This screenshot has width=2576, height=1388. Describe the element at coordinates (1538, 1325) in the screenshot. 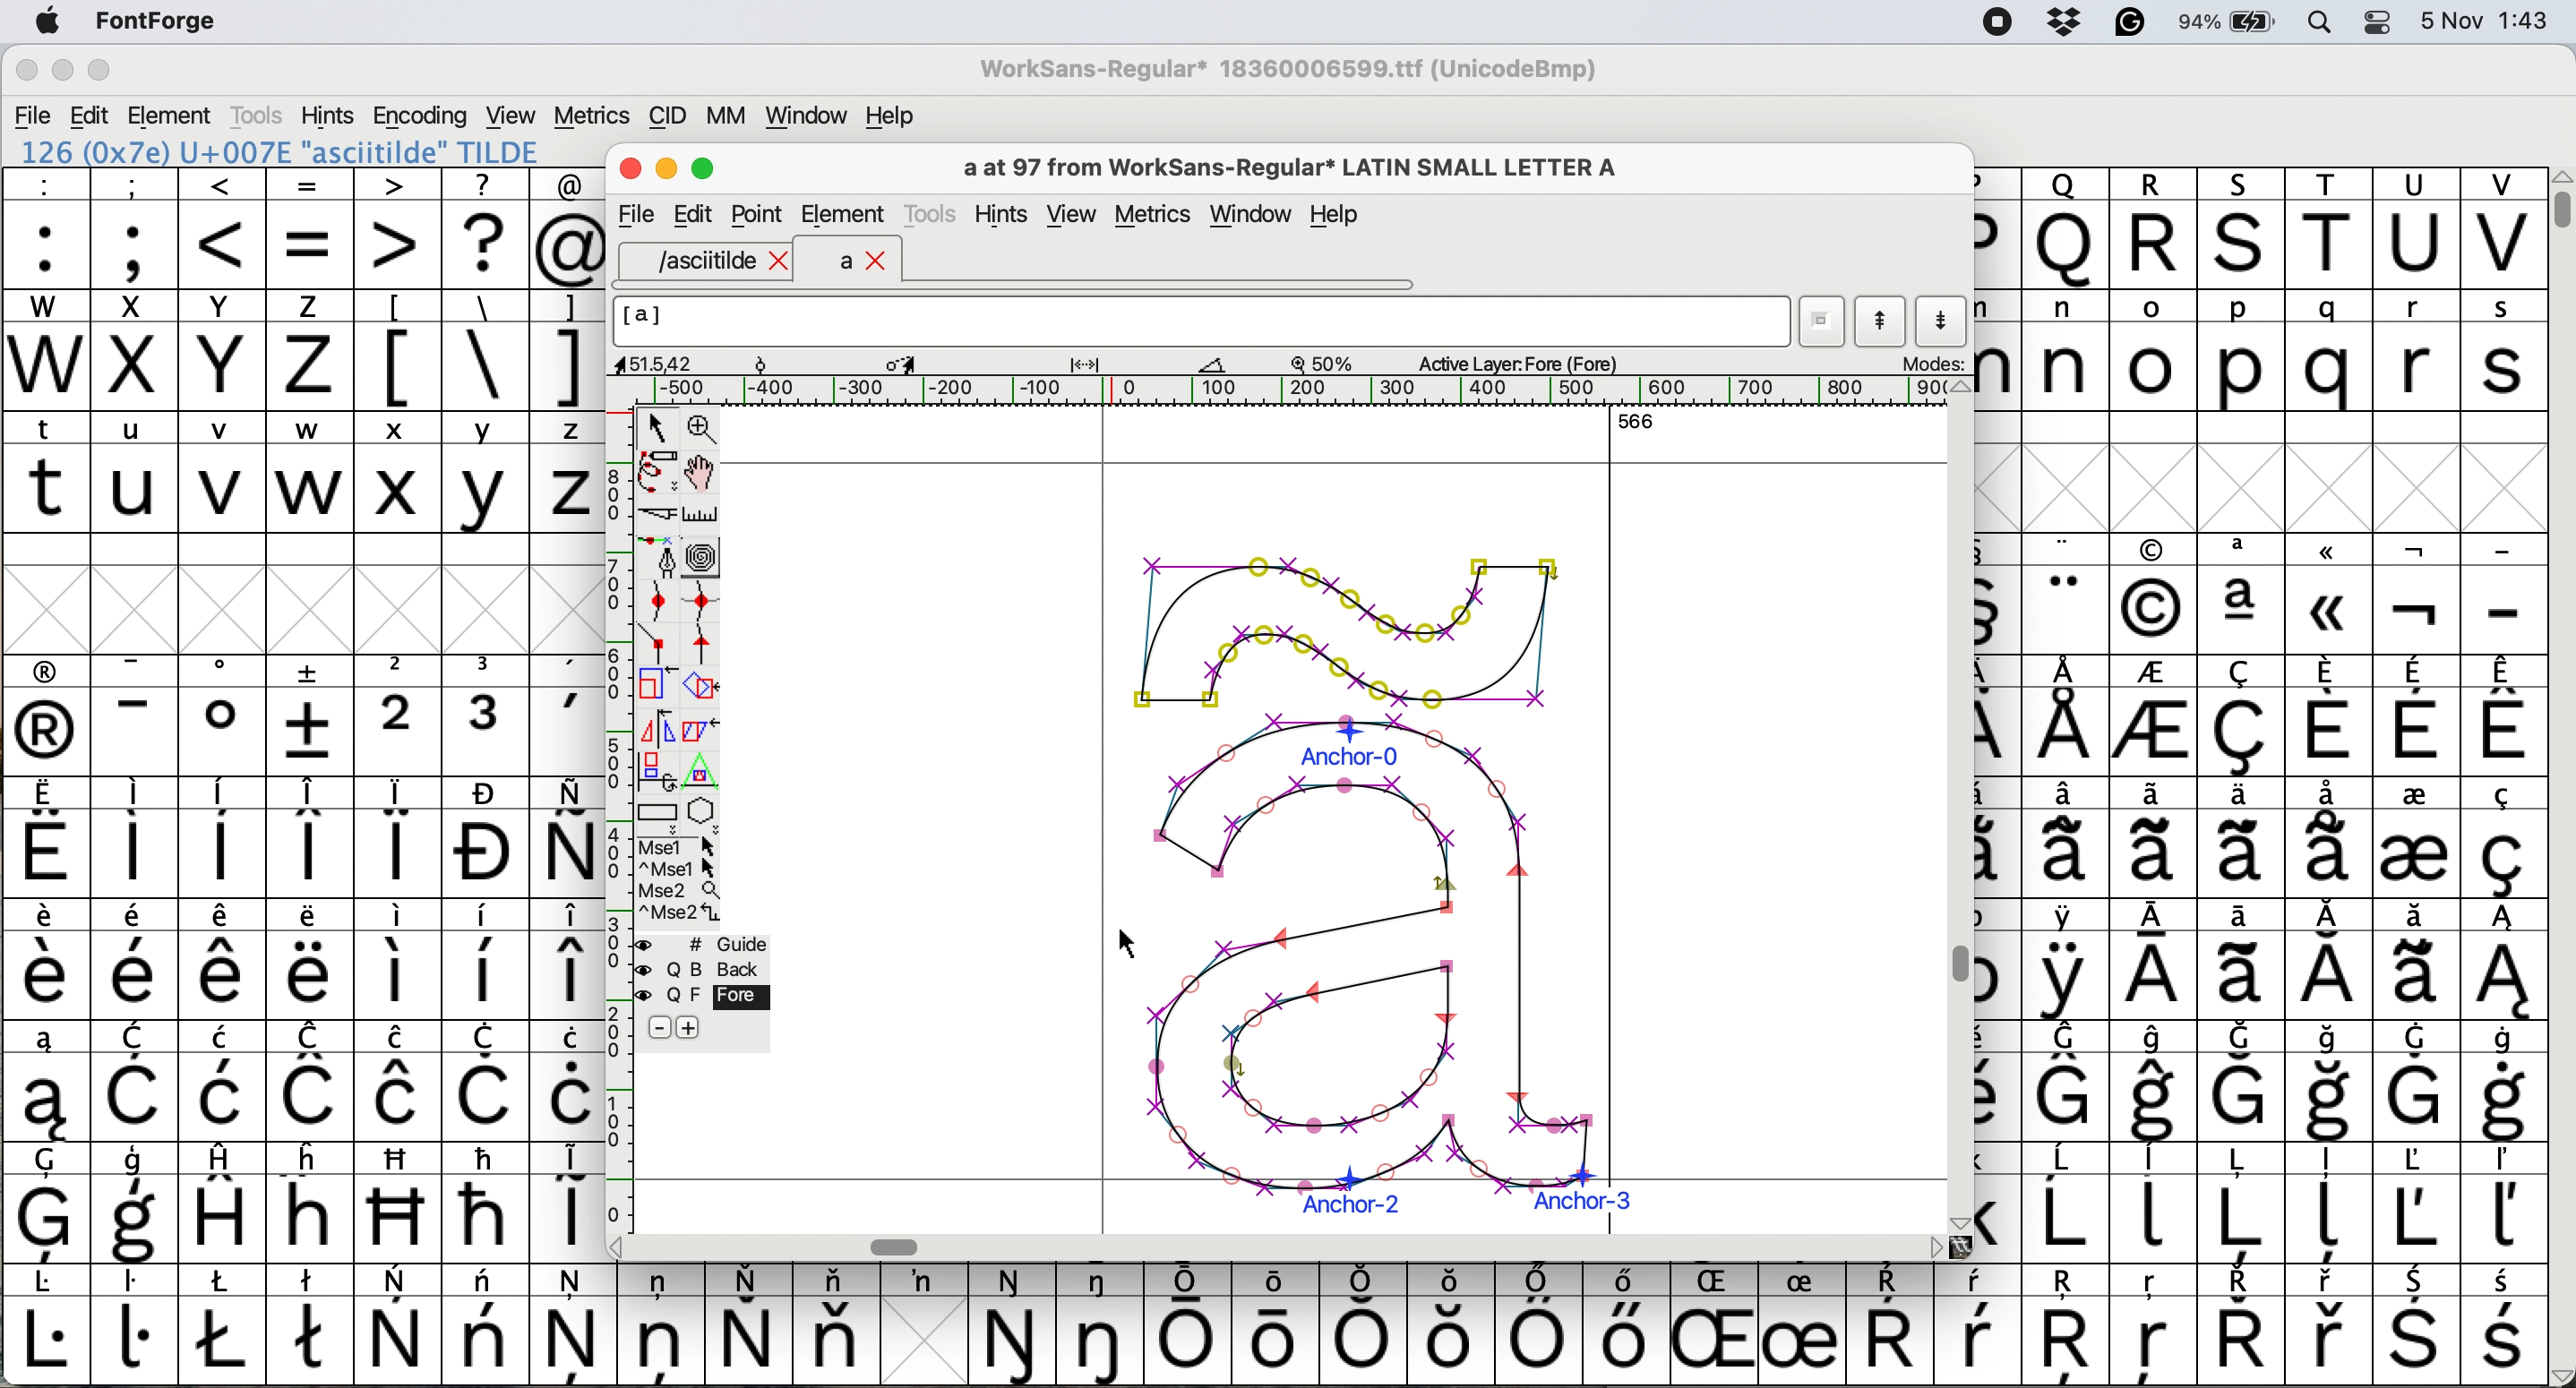

I see `symbol` at that location.